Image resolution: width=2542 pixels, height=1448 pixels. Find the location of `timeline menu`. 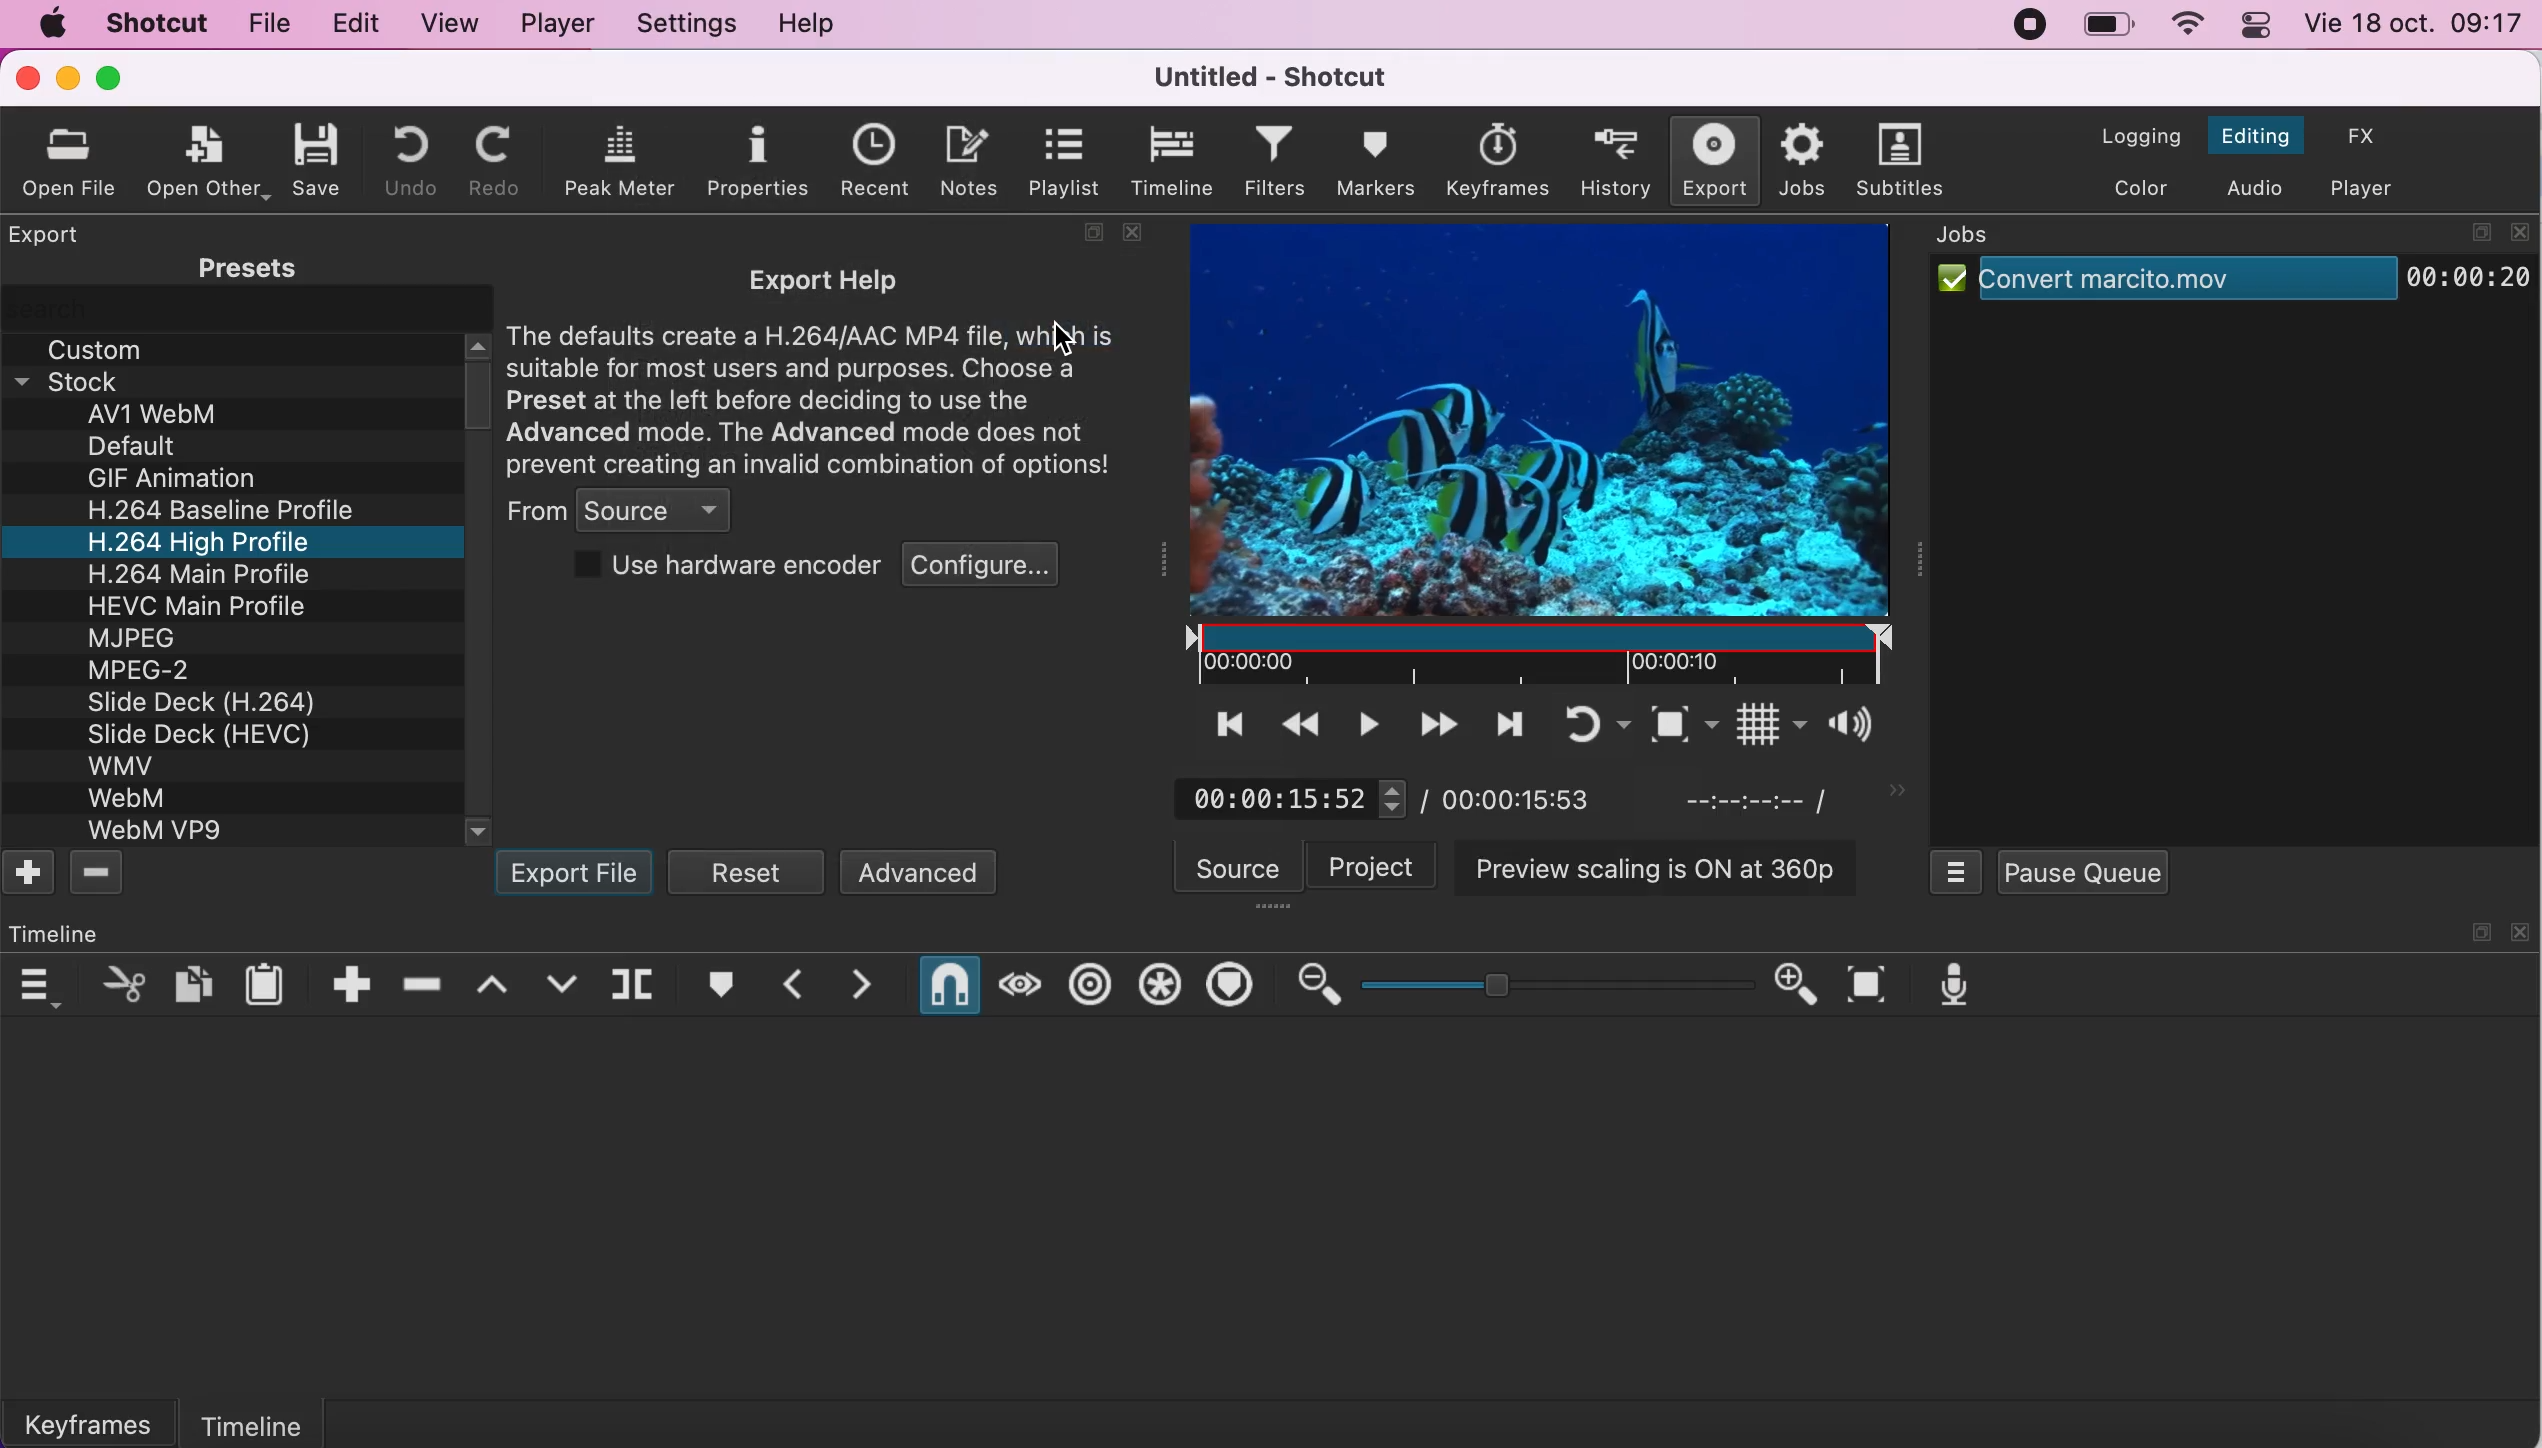

timeline menu is located at coordinates (35, 986).